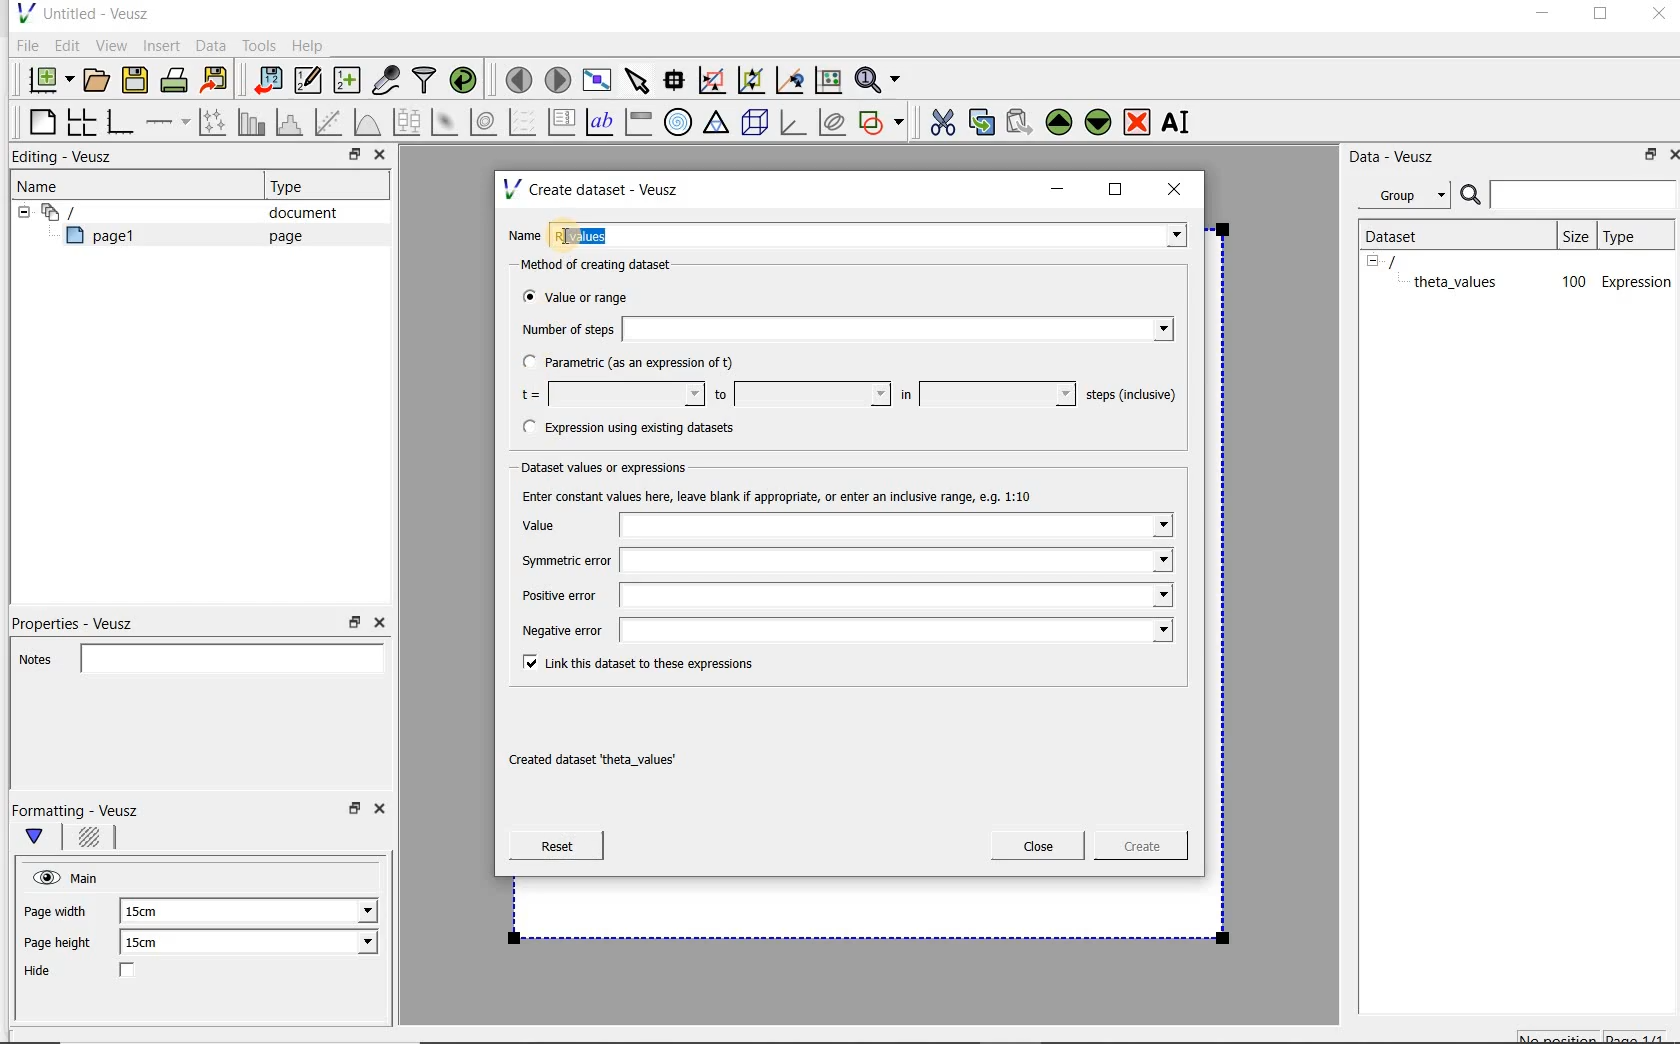 The height and width of the screenshot is (1044, 1680). What do you see at coordinates (39, 119) in the screenshot?
I see `blank page` at bounding box center [39, 119].